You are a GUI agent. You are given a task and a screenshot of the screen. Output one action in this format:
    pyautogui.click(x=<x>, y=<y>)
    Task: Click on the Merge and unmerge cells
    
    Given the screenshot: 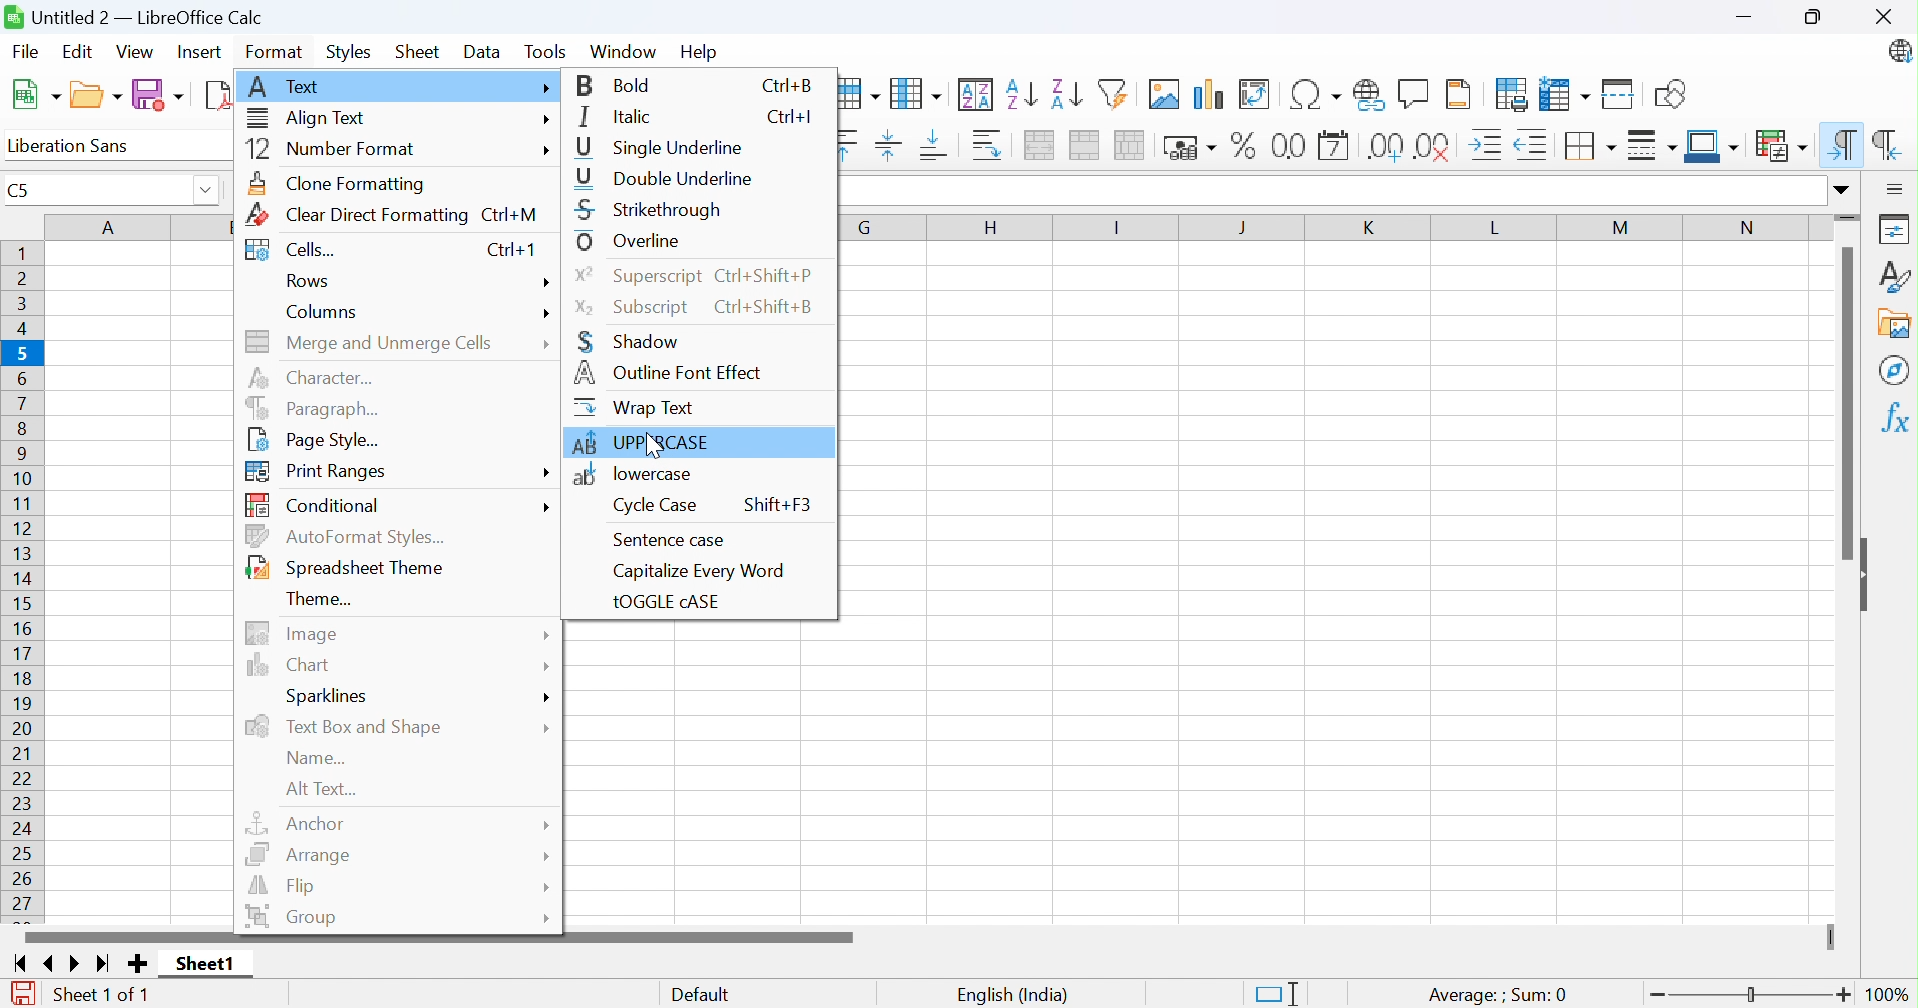 What is the action you would take?
    pyautogui.click(x=373, y=341)
    